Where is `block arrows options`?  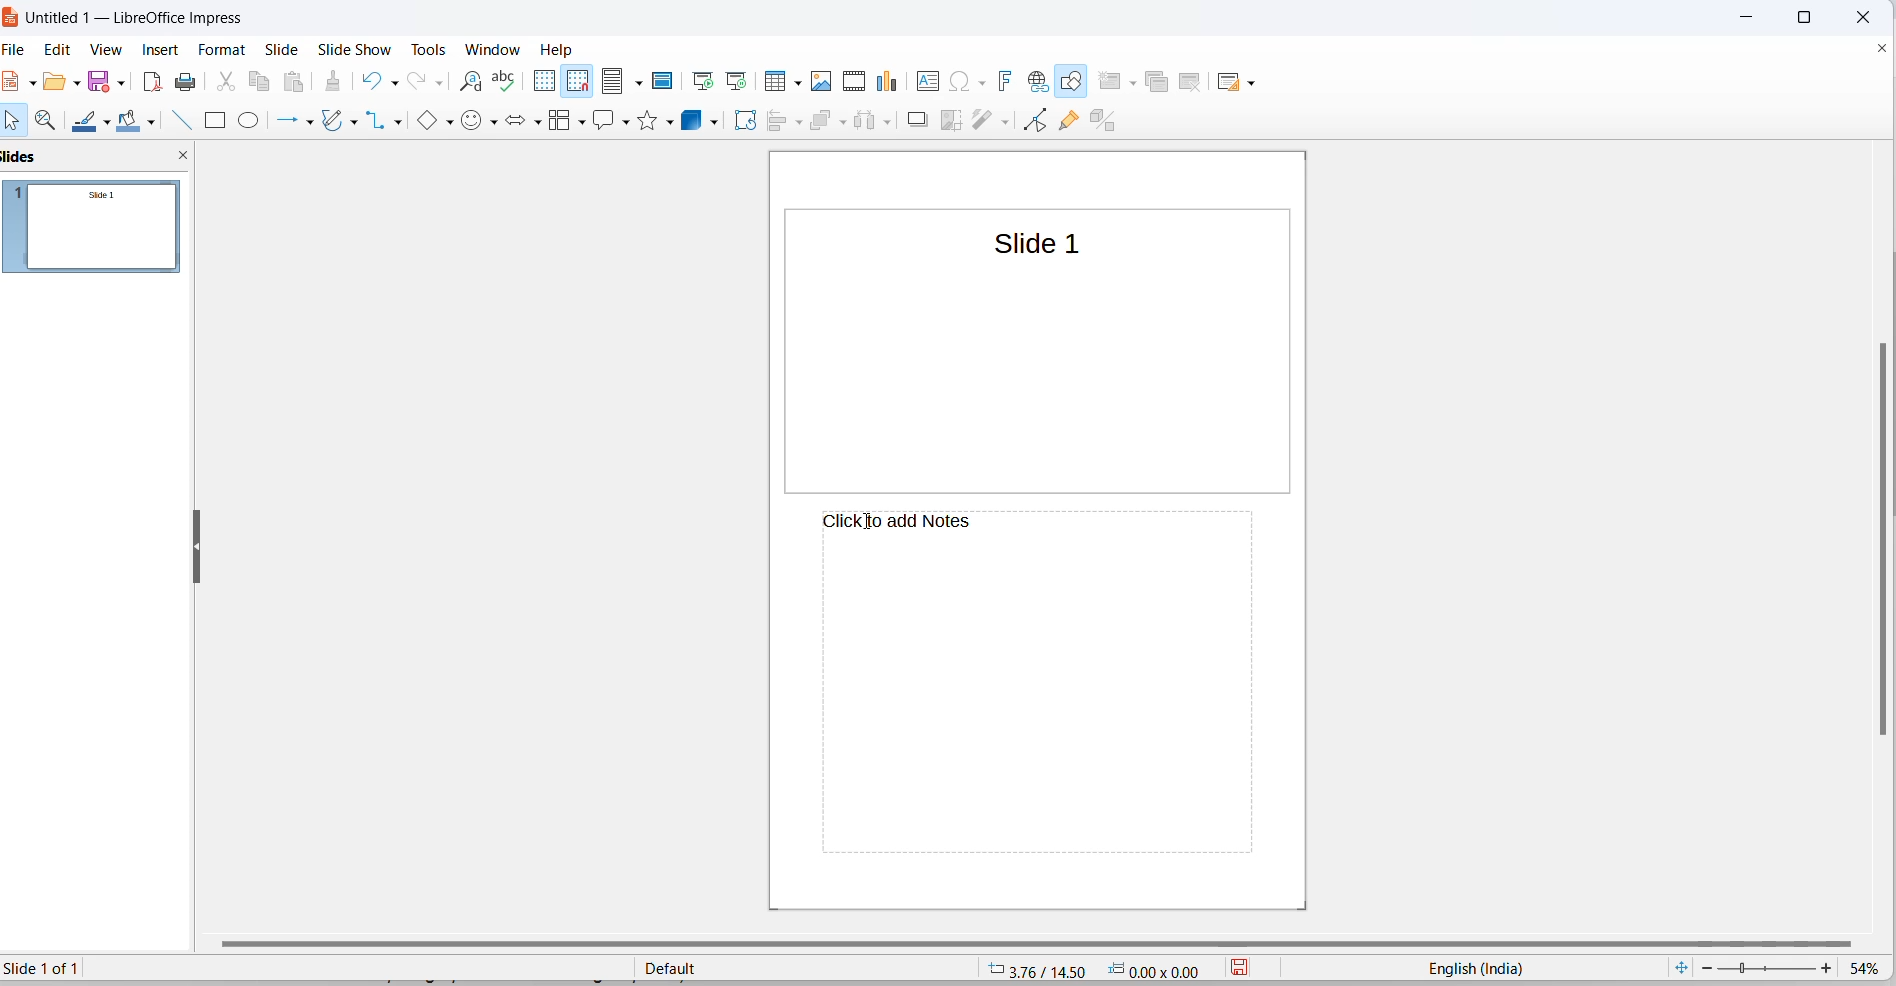
block arrows options is located at coordinates (537, 121).